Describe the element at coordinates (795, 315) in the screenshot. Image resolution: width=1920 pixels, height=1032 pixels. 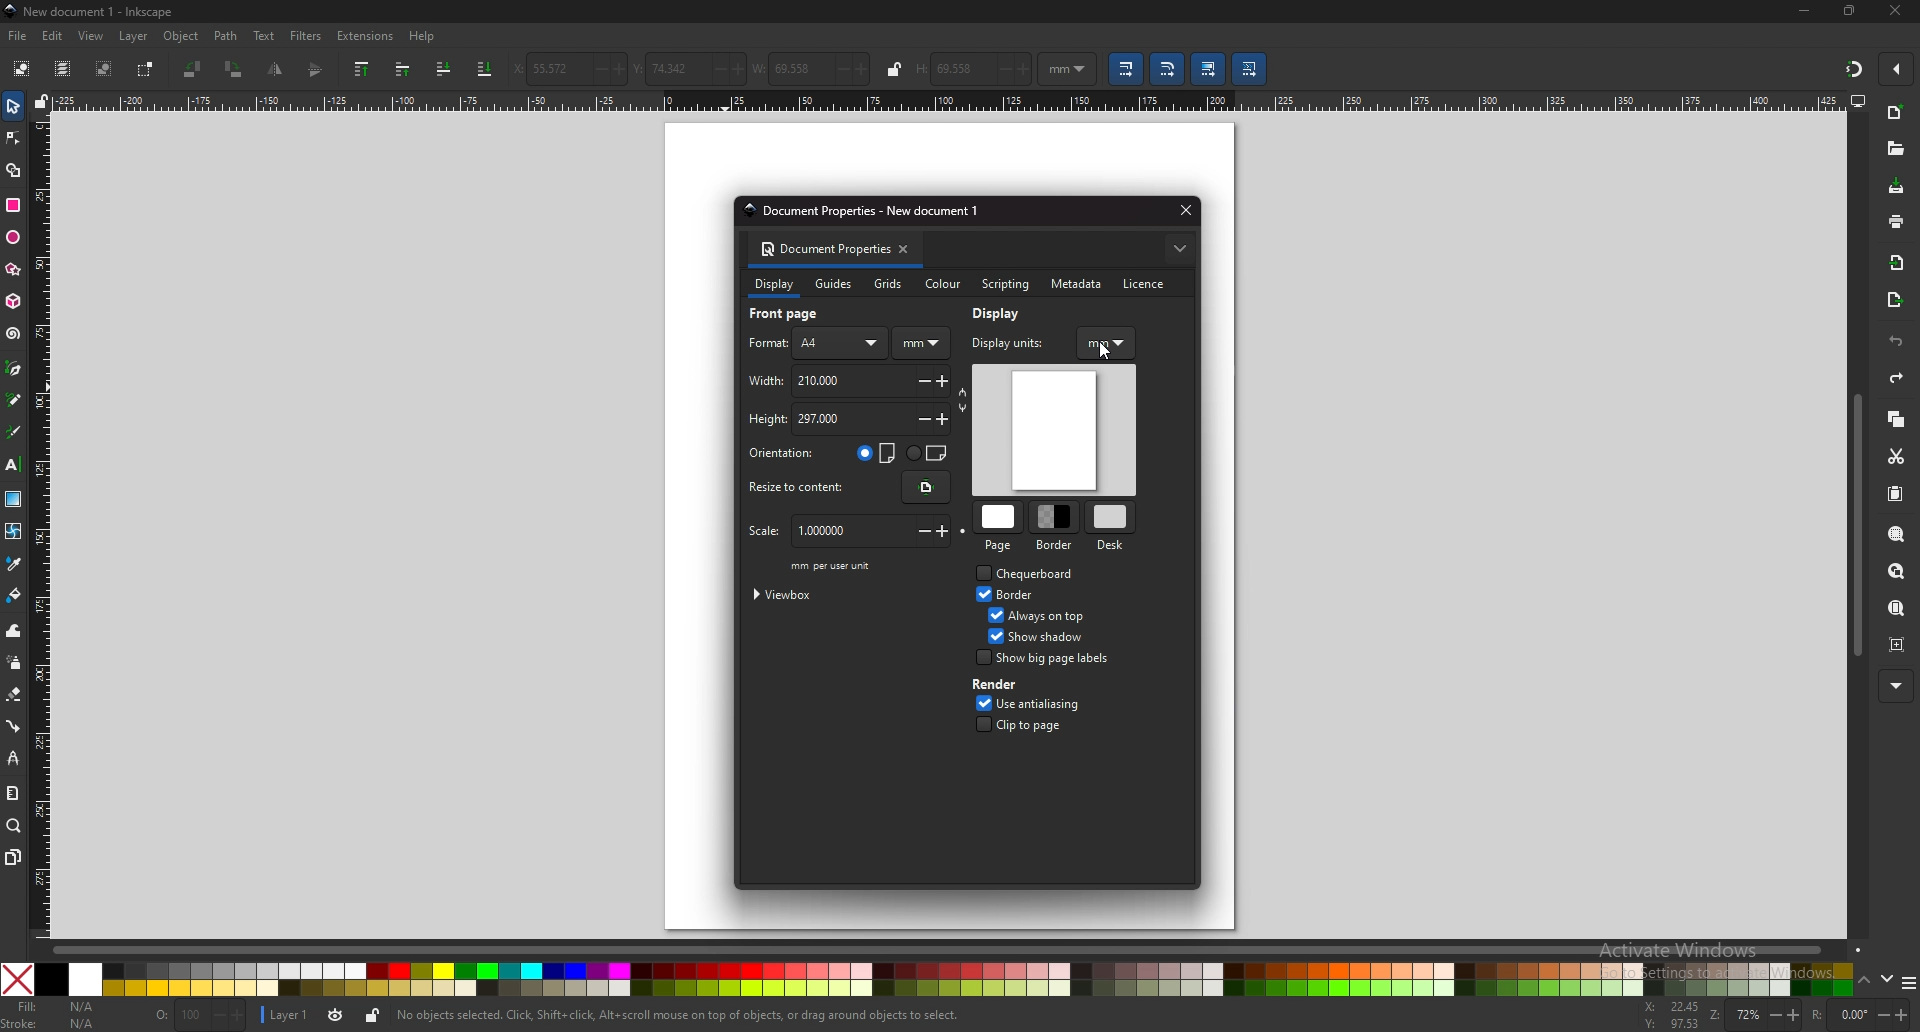
I see `front page` at that location.